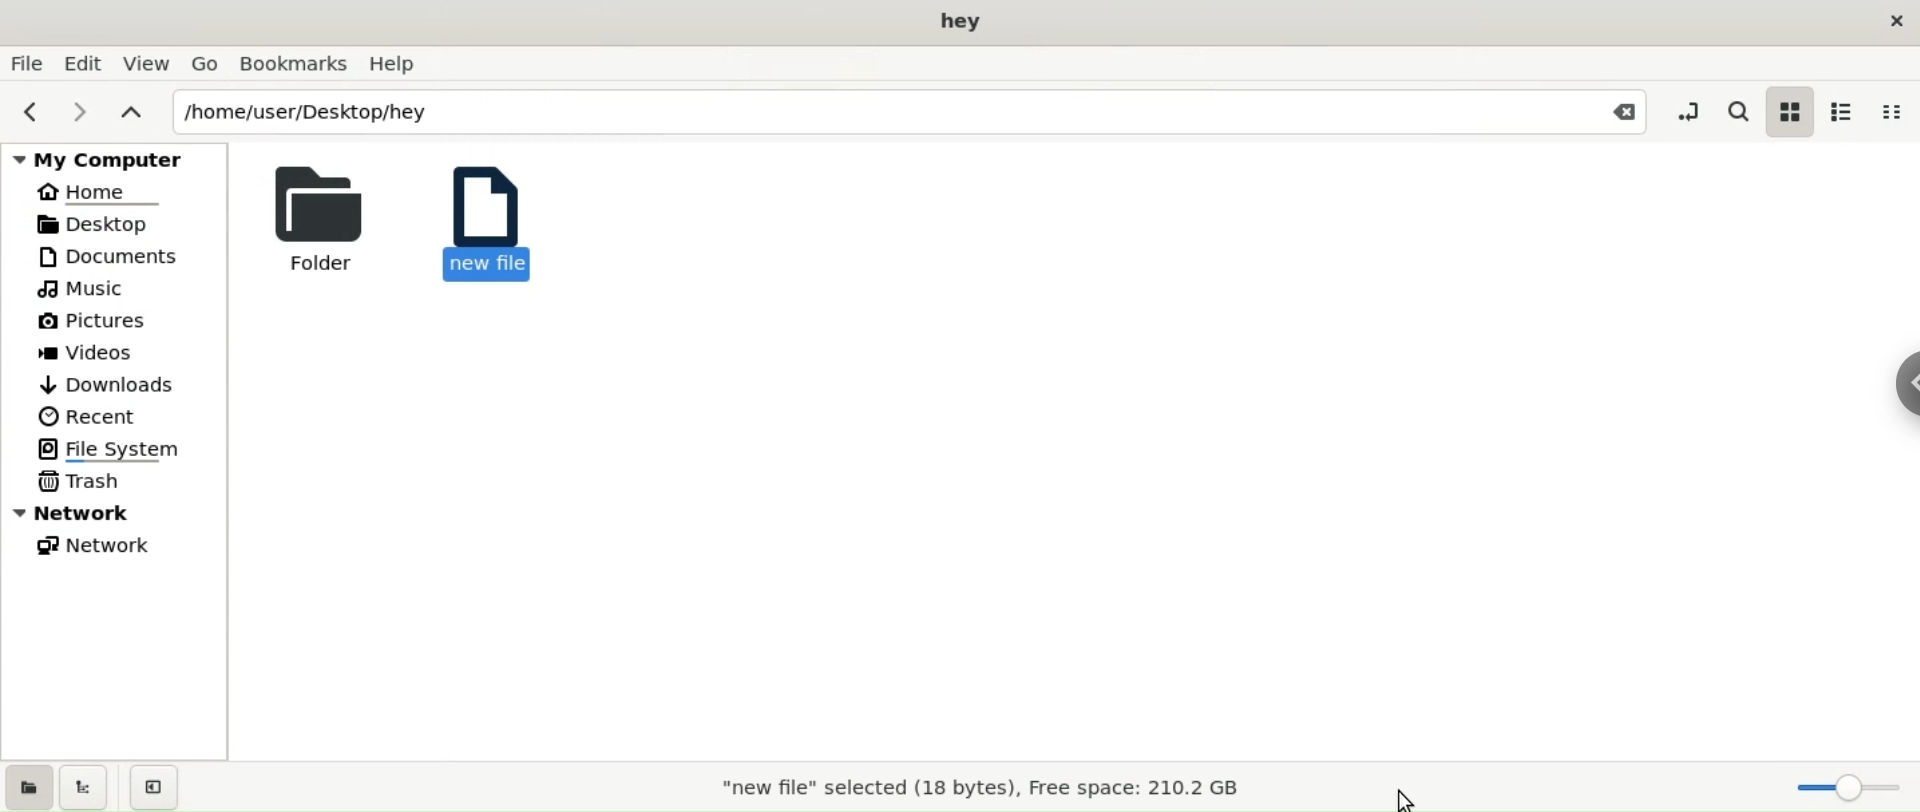 The image size is (1920, 812). I want to click on compact view, so click(1894, 107).